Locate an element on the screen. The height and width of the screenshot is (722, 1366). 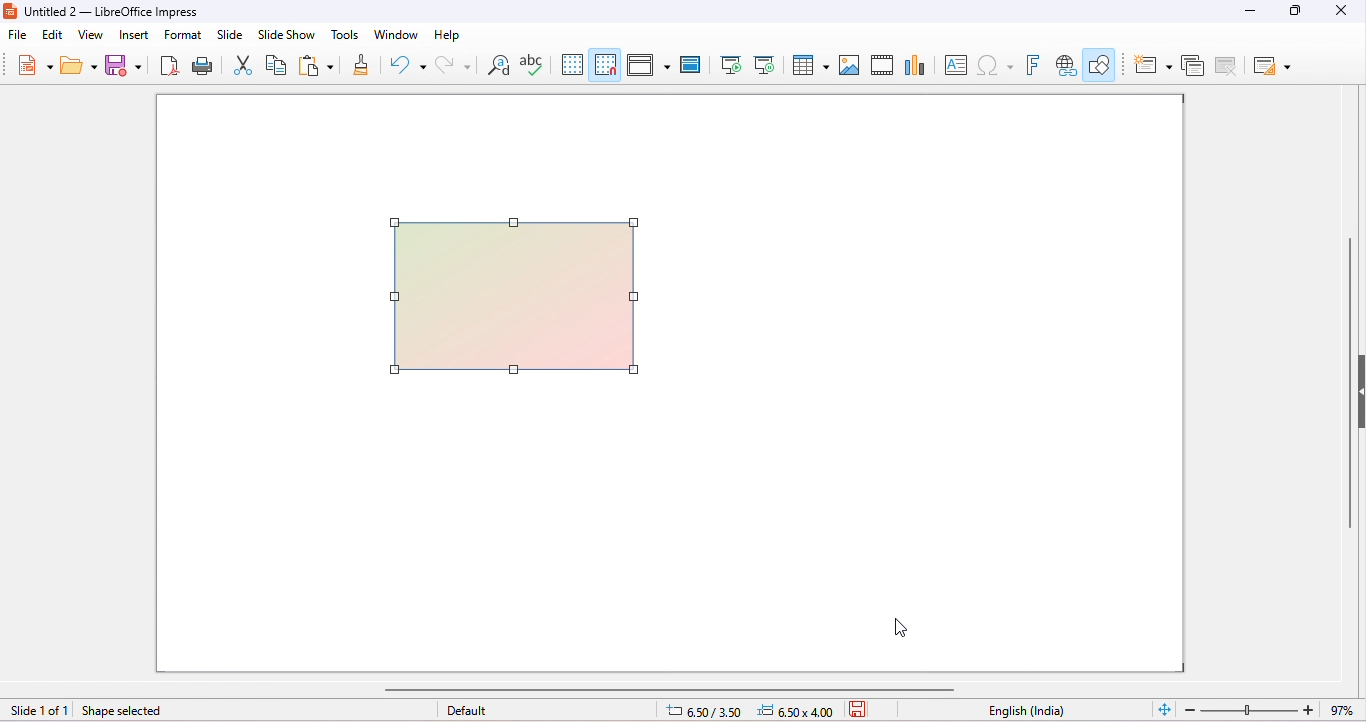
paste is located at coordinates (315, 63).